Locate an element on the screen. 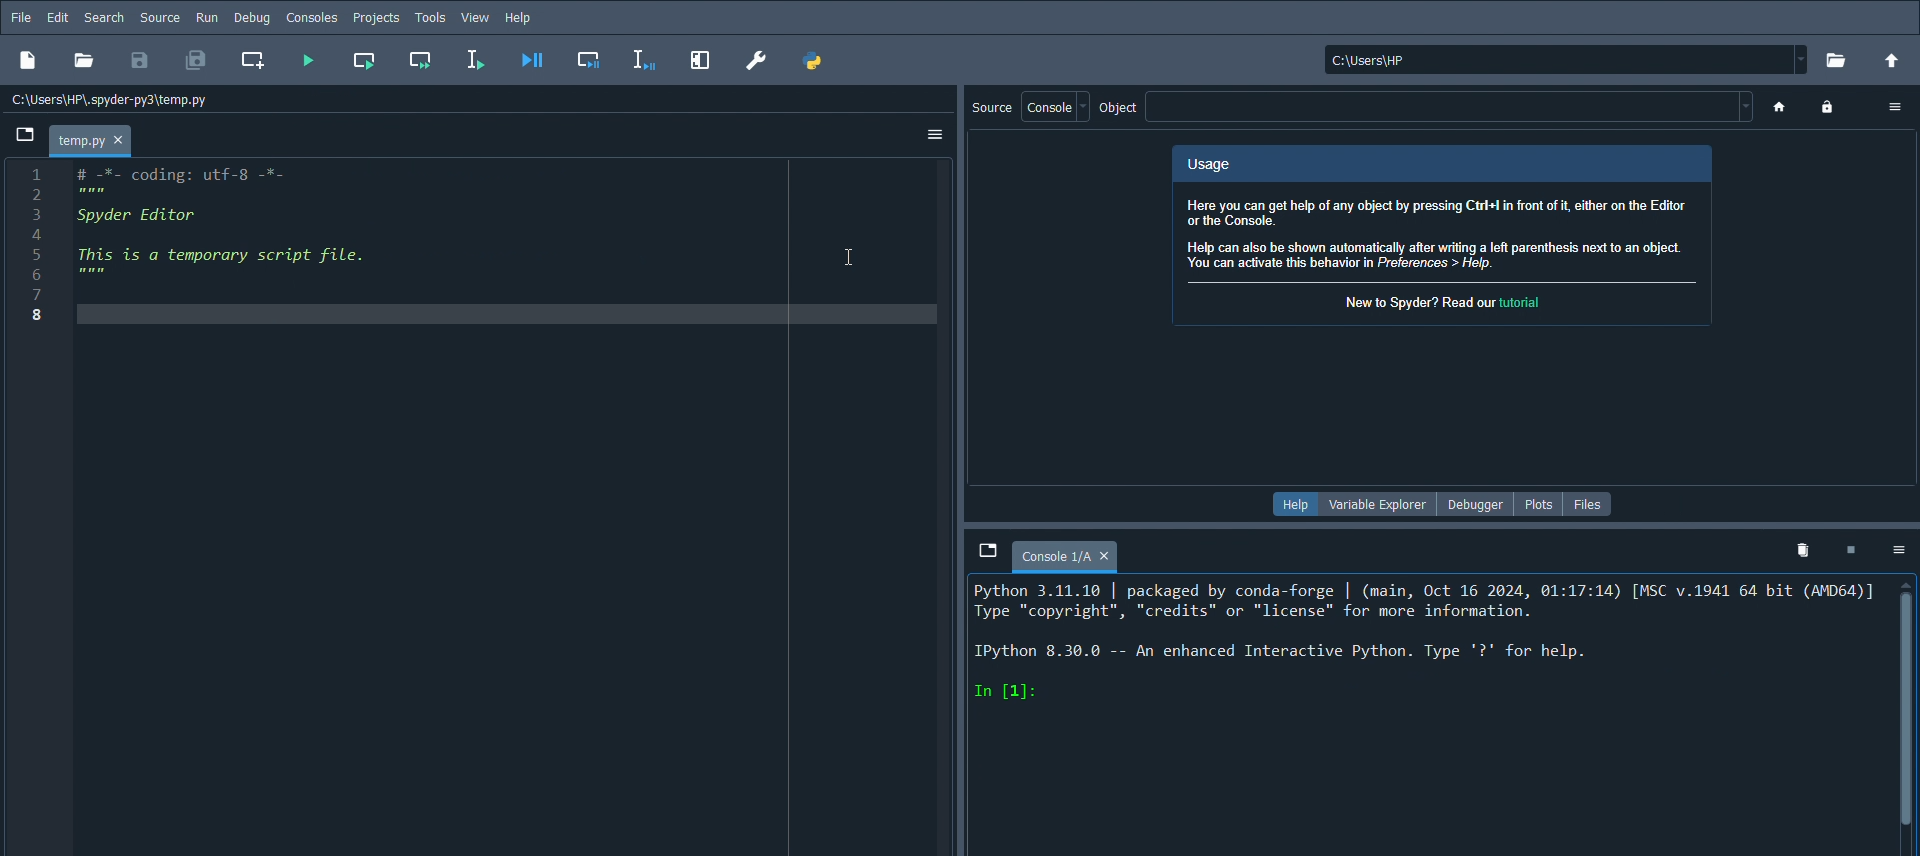  Console is located at coordinates (1065, 552).